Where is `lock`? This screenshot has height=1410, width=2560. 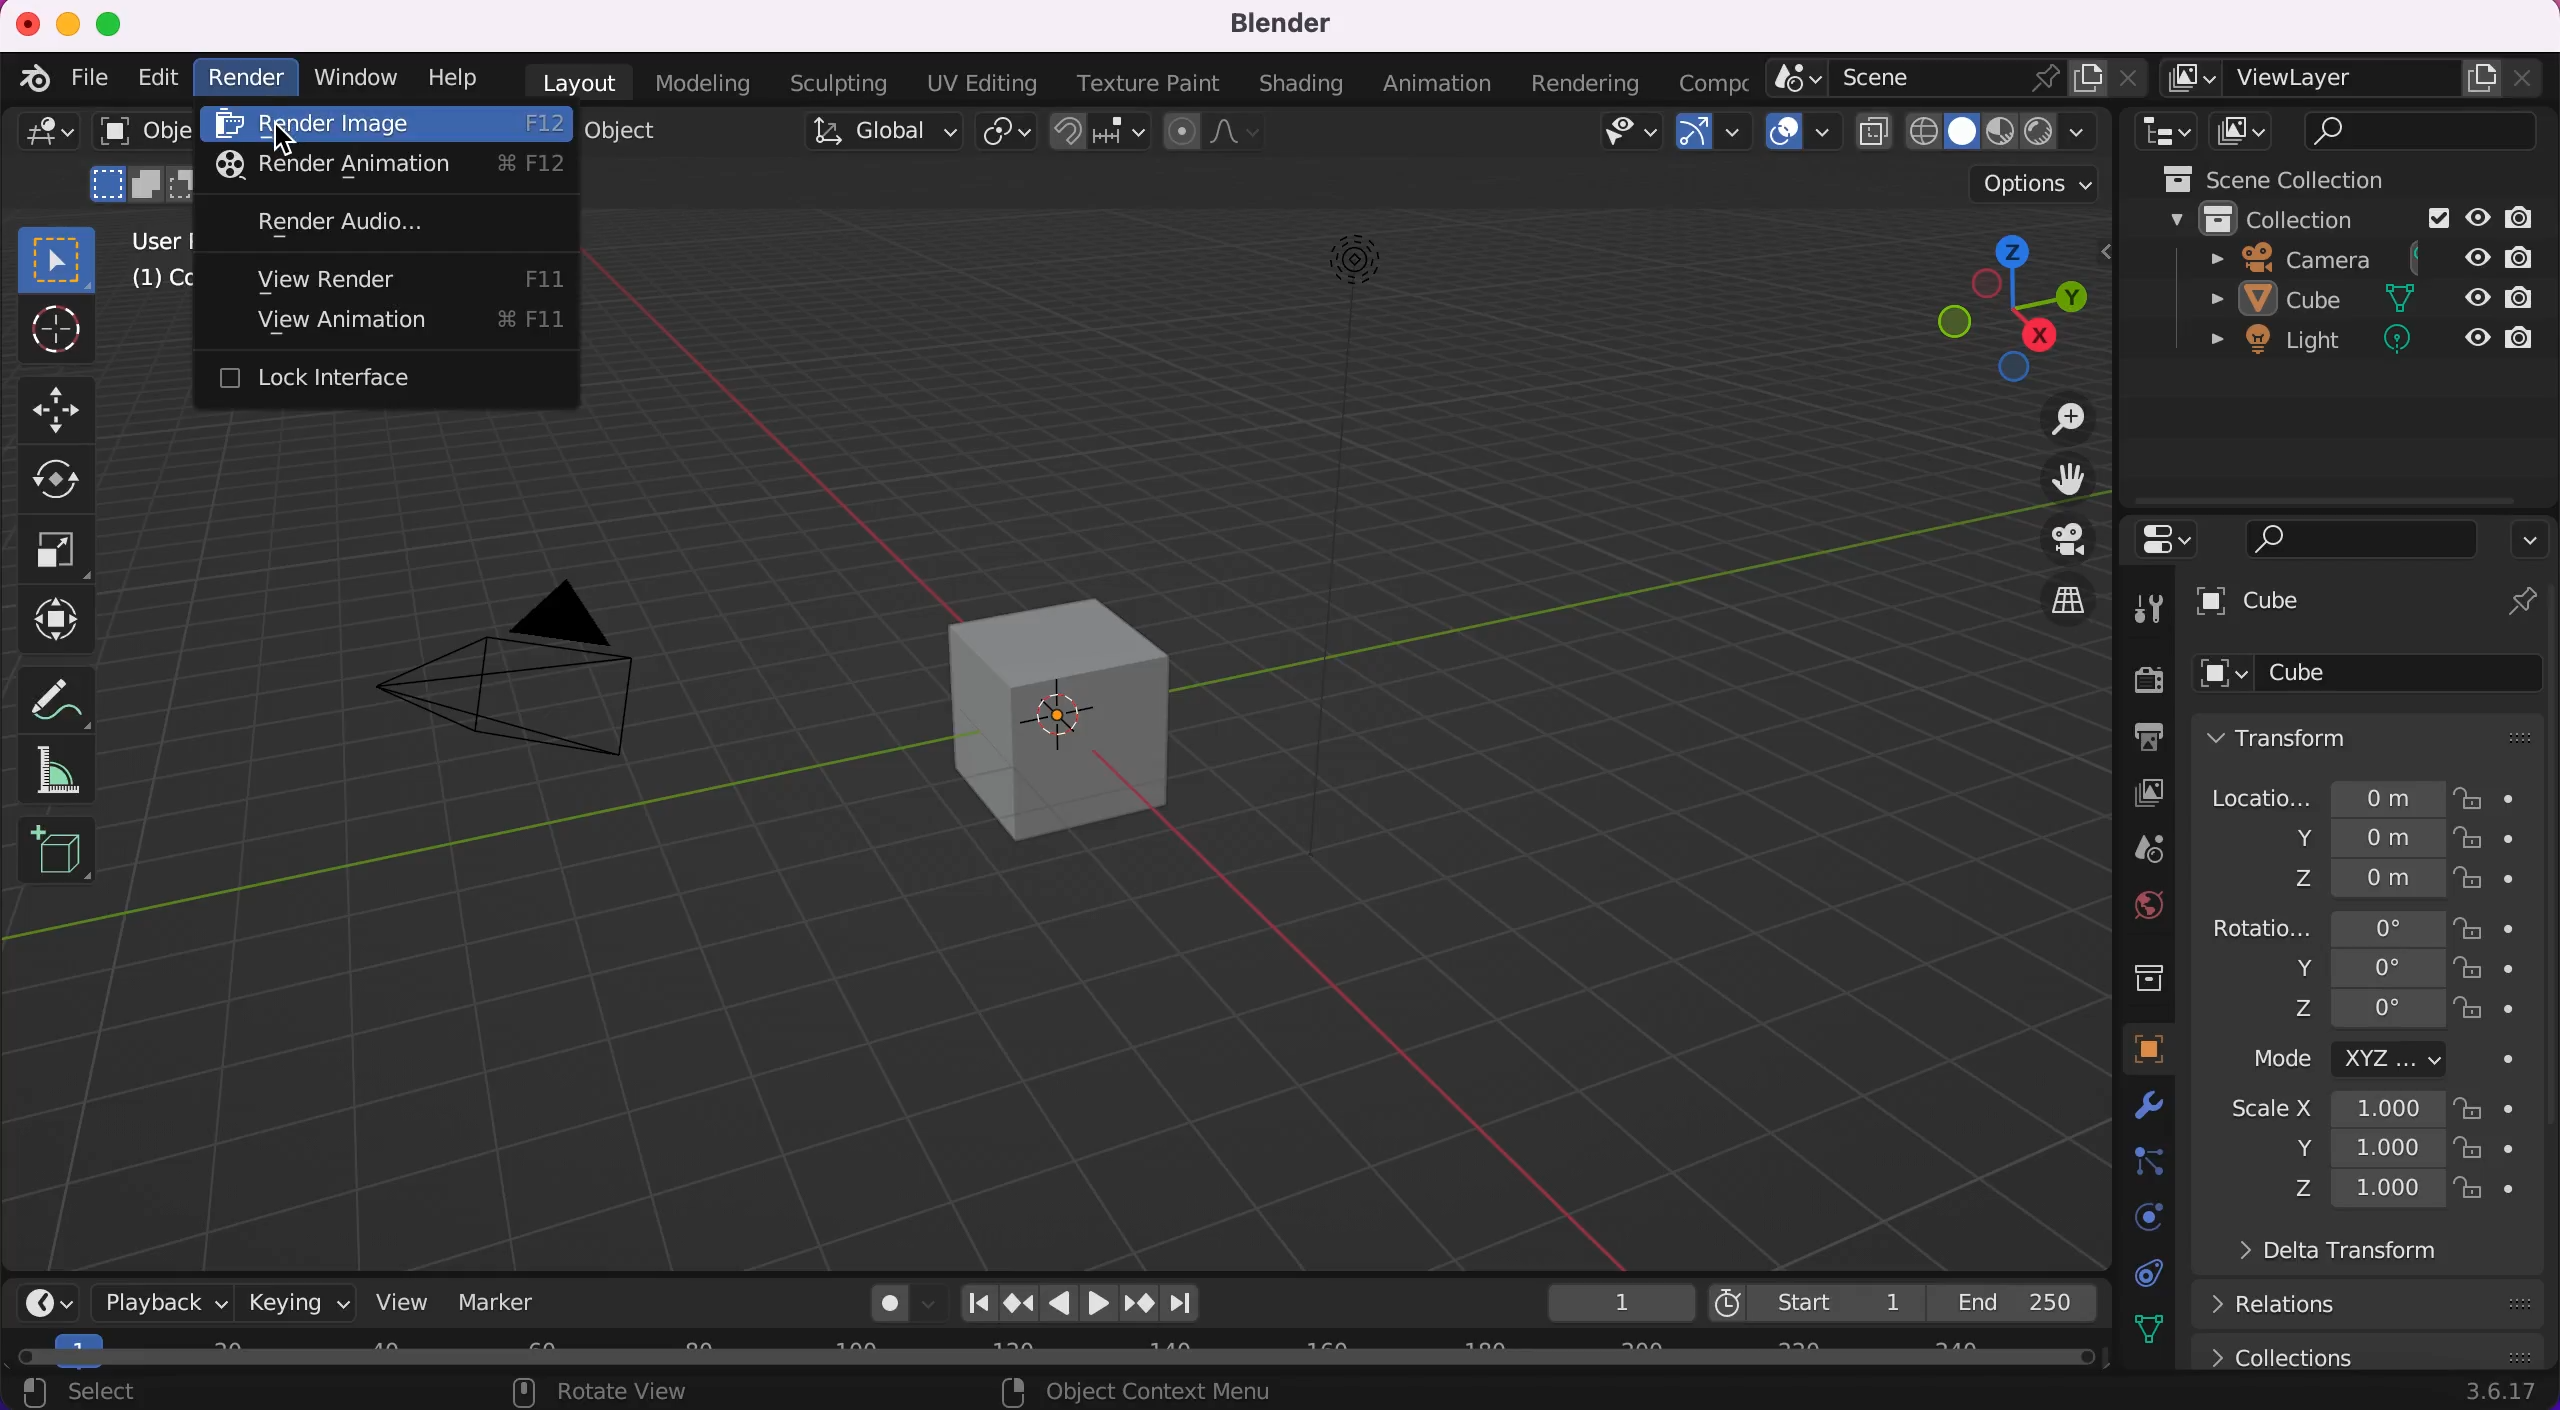
lock is located at coordinates (2492, 1010).